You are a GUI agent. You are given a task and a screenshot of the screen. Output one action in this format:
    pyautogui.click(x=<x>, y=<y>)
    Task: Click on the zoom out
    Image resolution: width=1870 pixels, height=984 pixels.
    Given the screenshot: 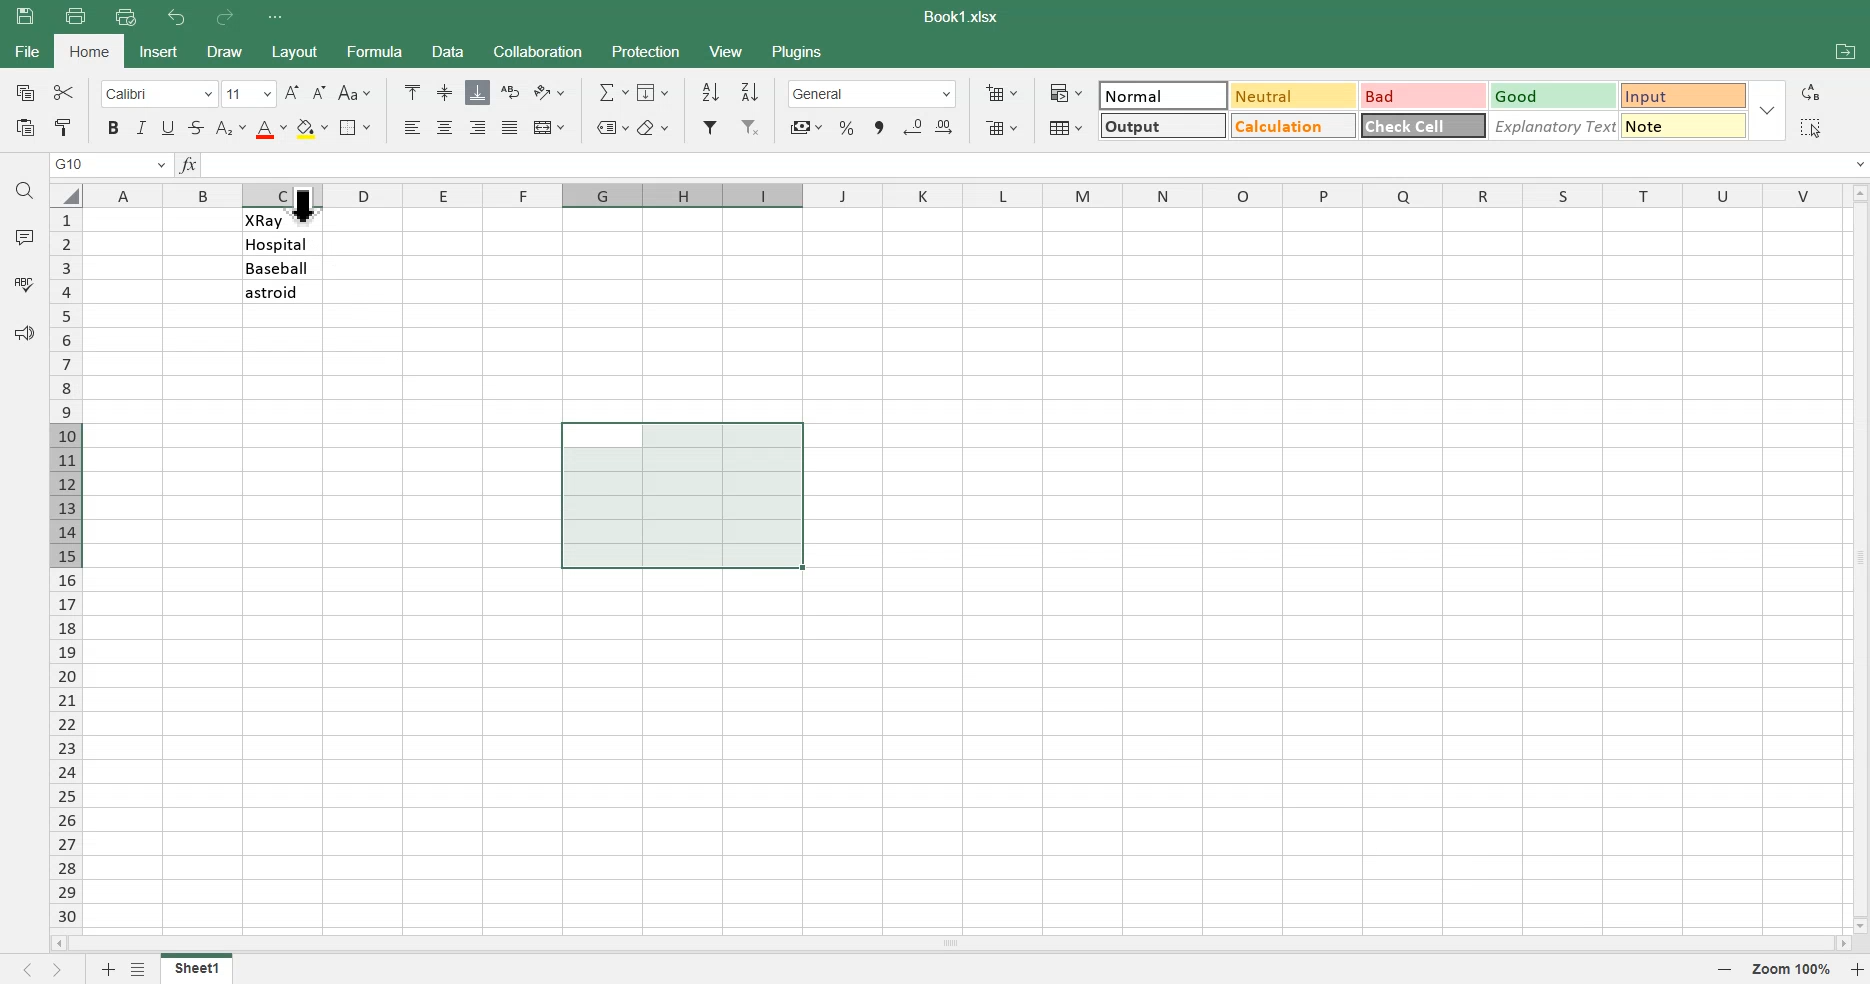 What is the action you would take?
    pyautogui.click(x=1730, y=971)
    